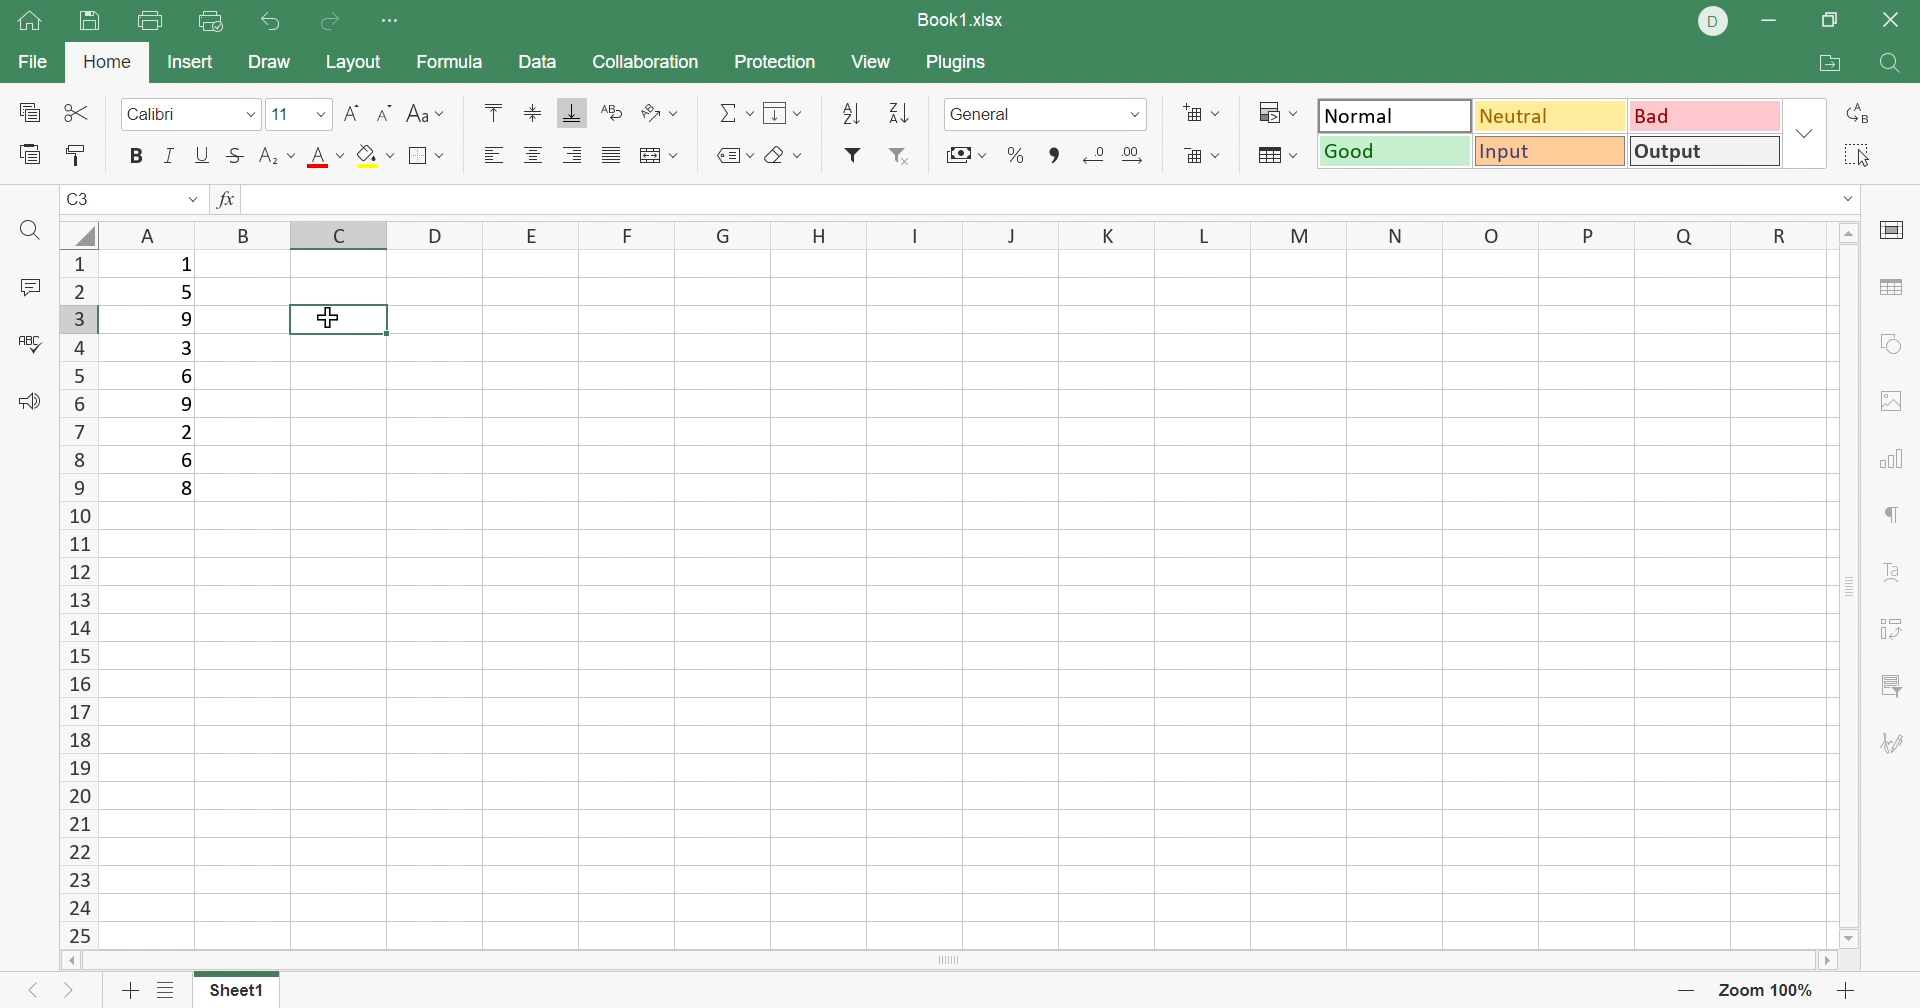  I want to click on chart settings, so click(1895, 459).